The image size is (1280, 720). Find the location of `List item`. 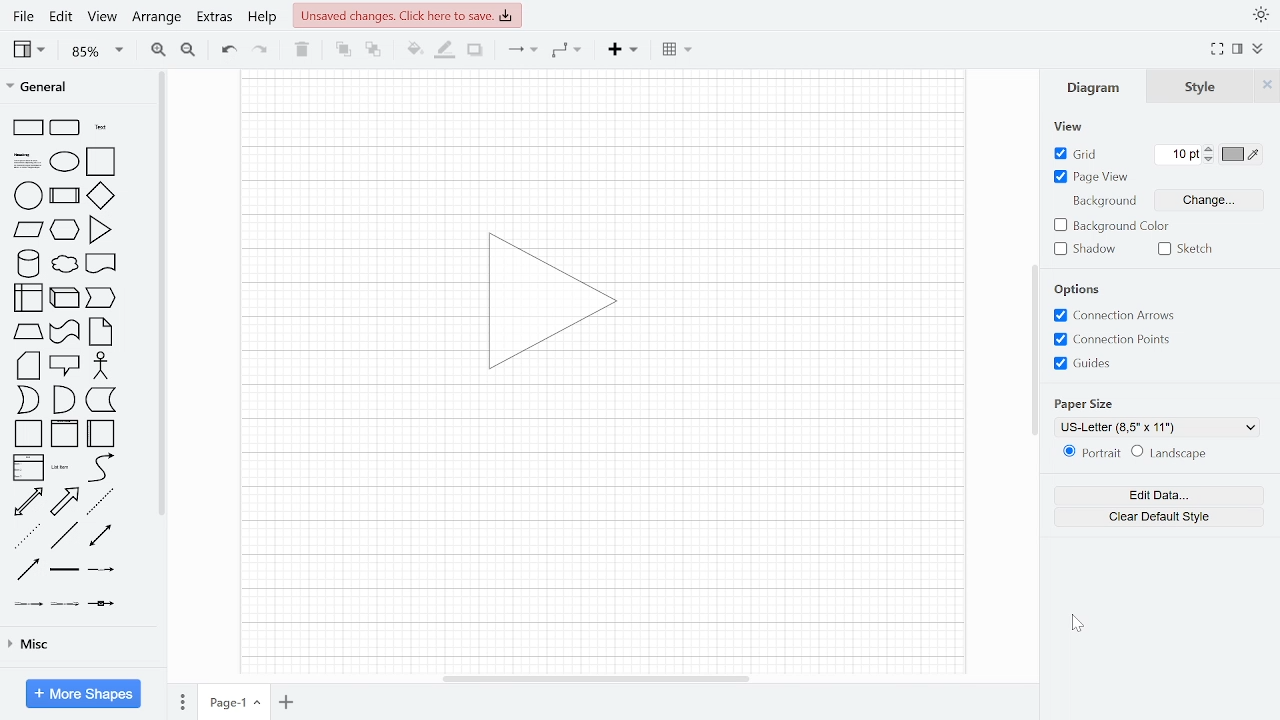

List item is located at coordinates (63, 468).